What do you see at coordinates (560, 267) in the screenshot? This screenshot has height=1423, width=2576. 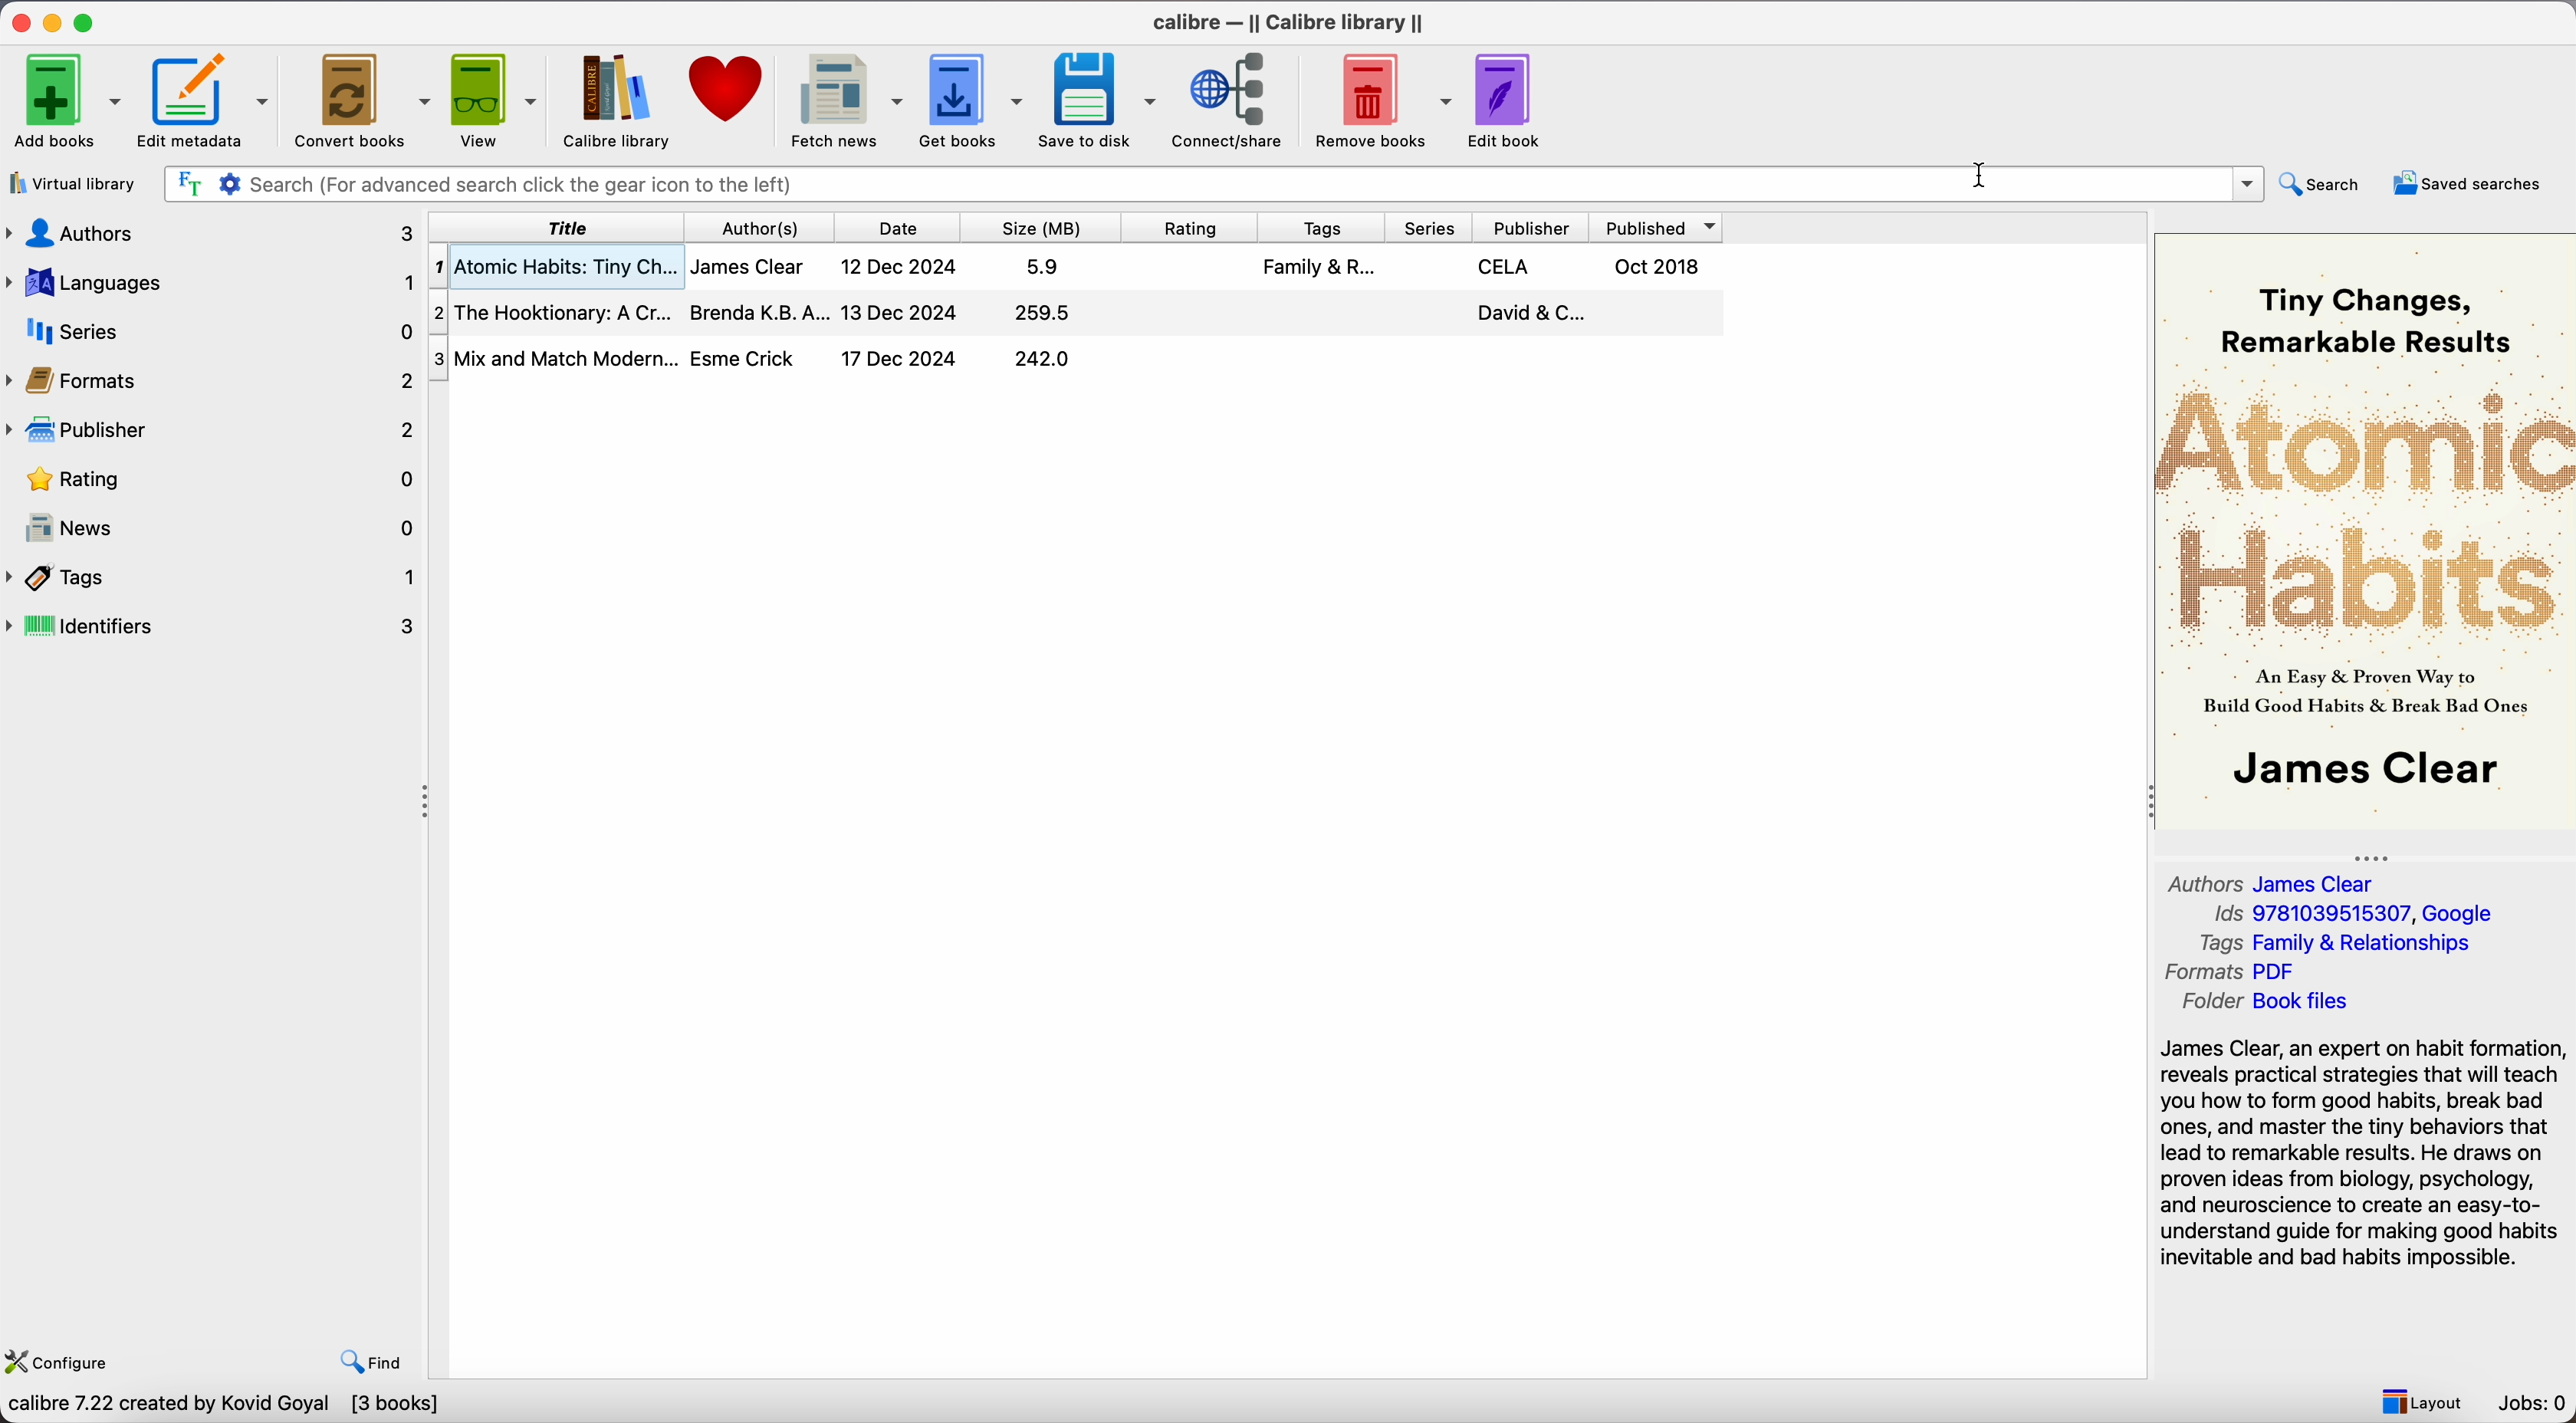 I see `Atomic Habits: Tiny Ch...` at bounding box center [560, 267].